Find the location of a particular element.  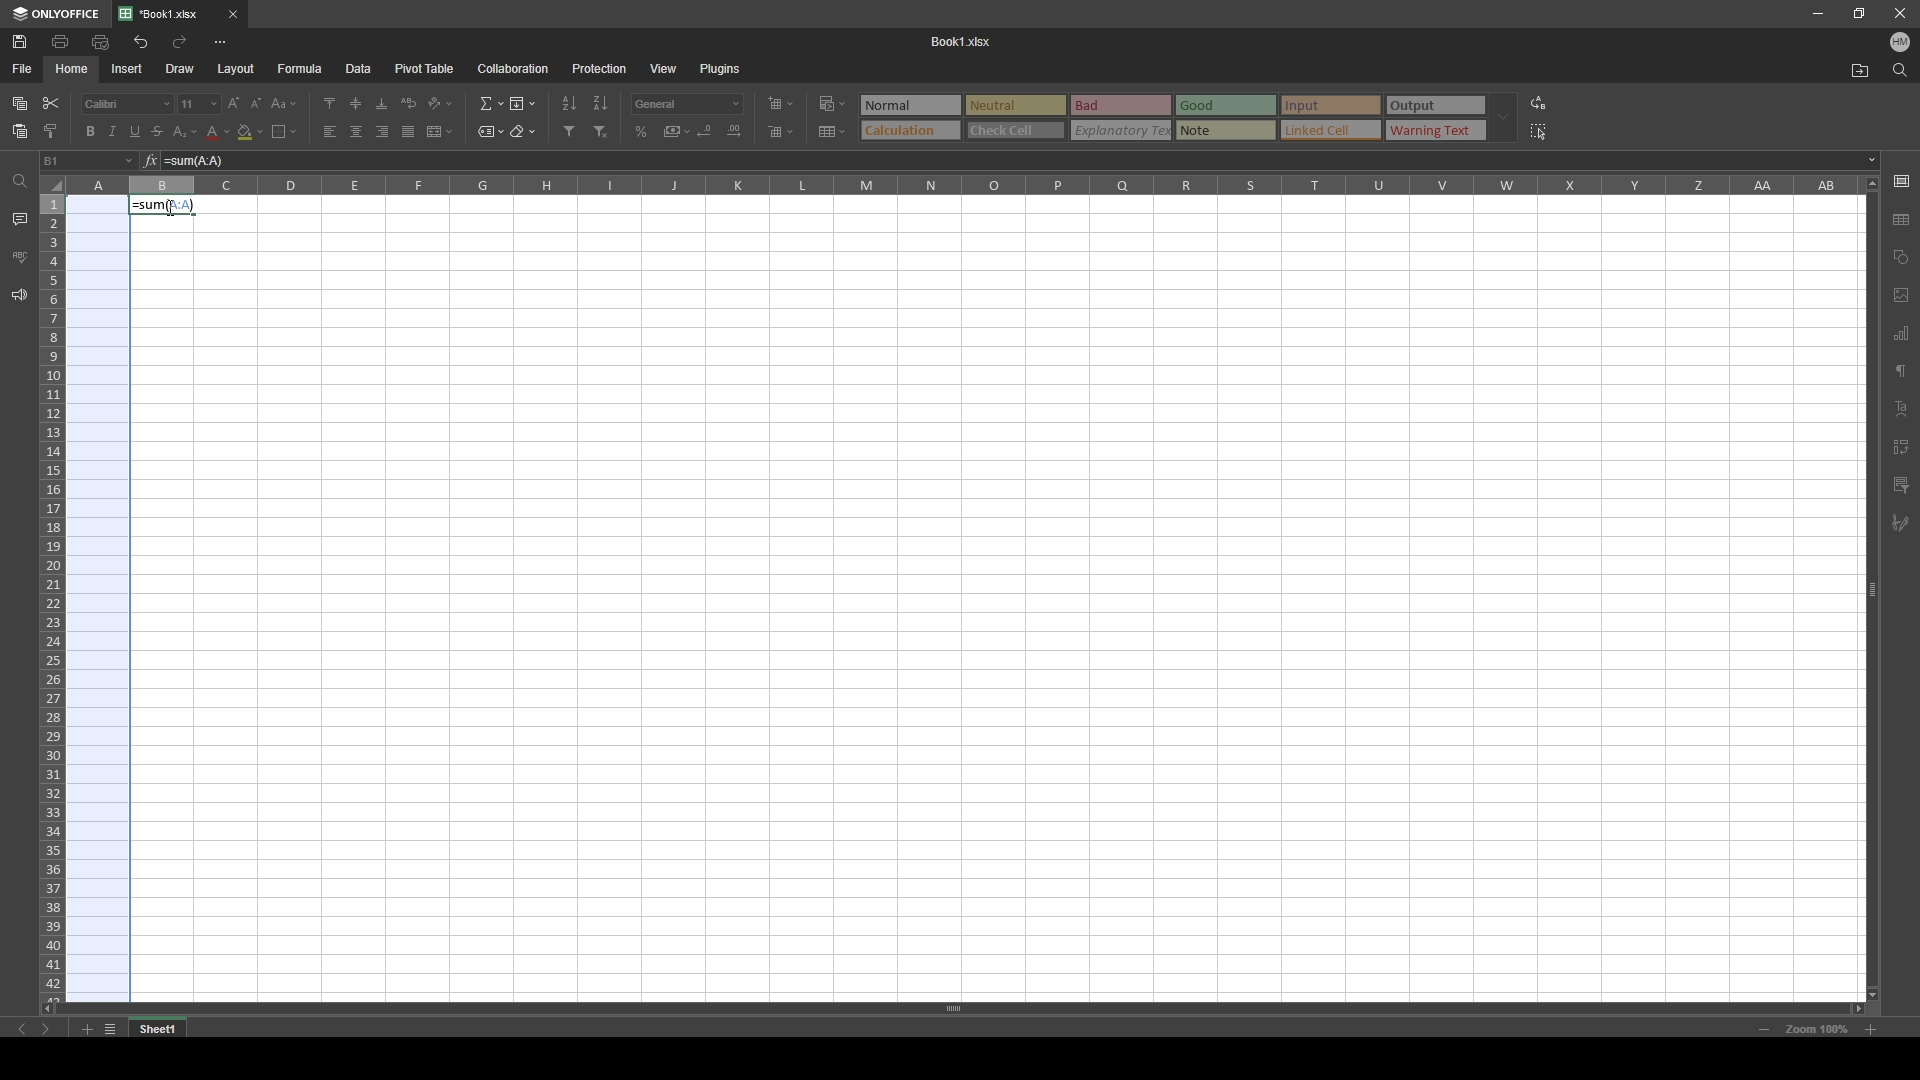

zoom out is located at coordinates (1764, 1029).